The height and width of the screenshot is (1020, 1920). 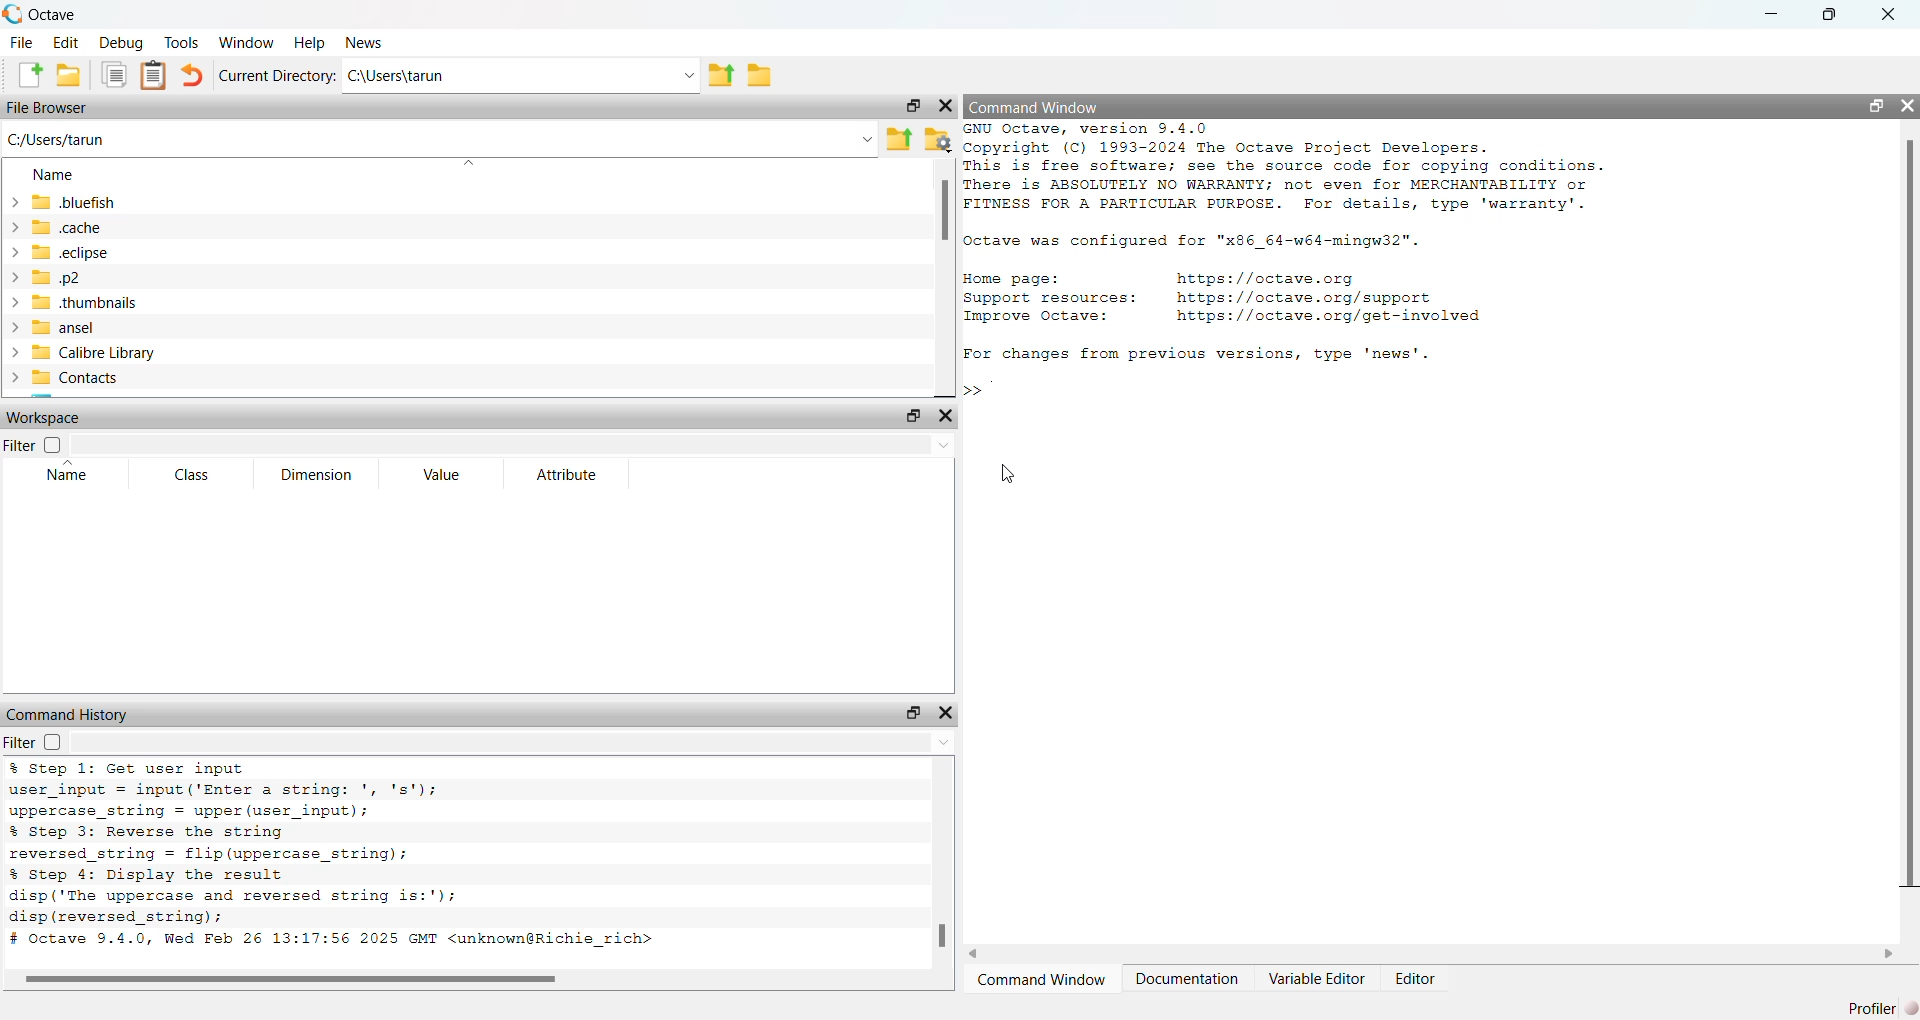 I want to click on scrollbar, so click(x=287, y=981).